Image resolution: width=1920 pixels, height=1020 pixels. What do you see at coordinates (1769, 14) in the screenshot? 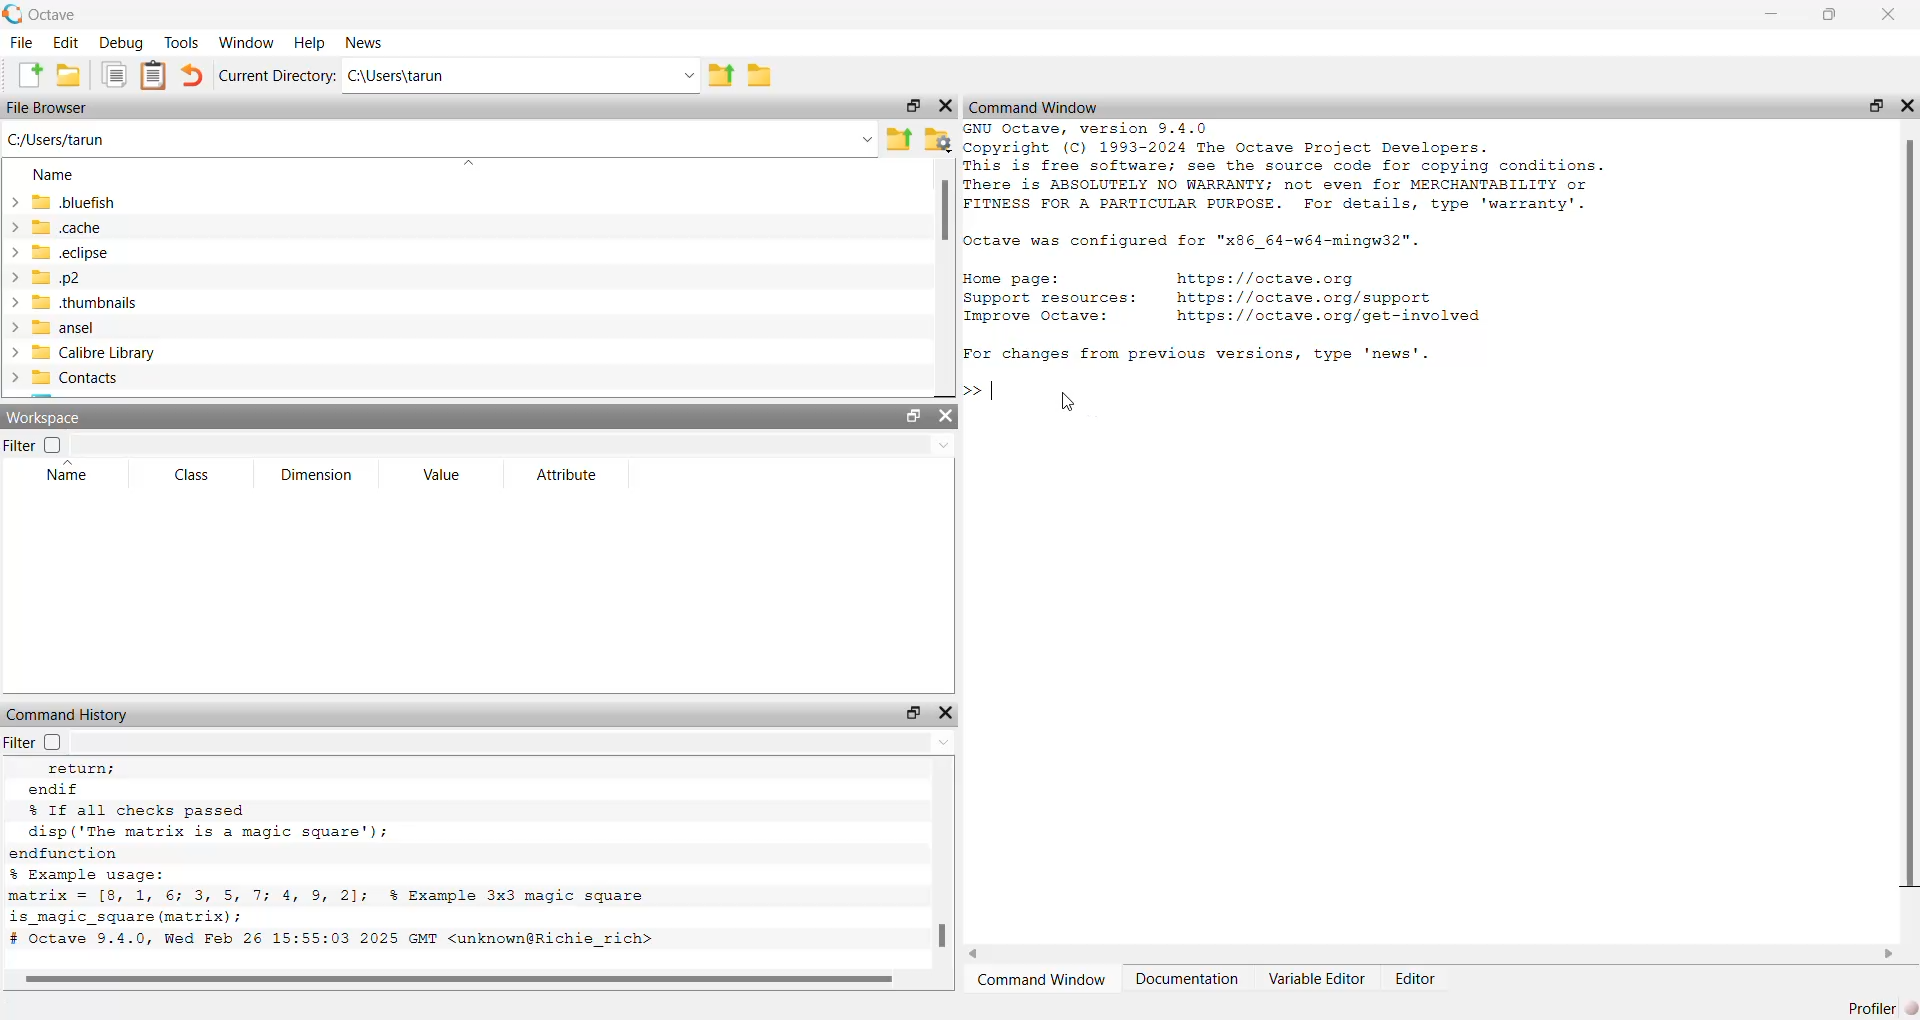
I see `minimize` at bounding box center [1769, 14].